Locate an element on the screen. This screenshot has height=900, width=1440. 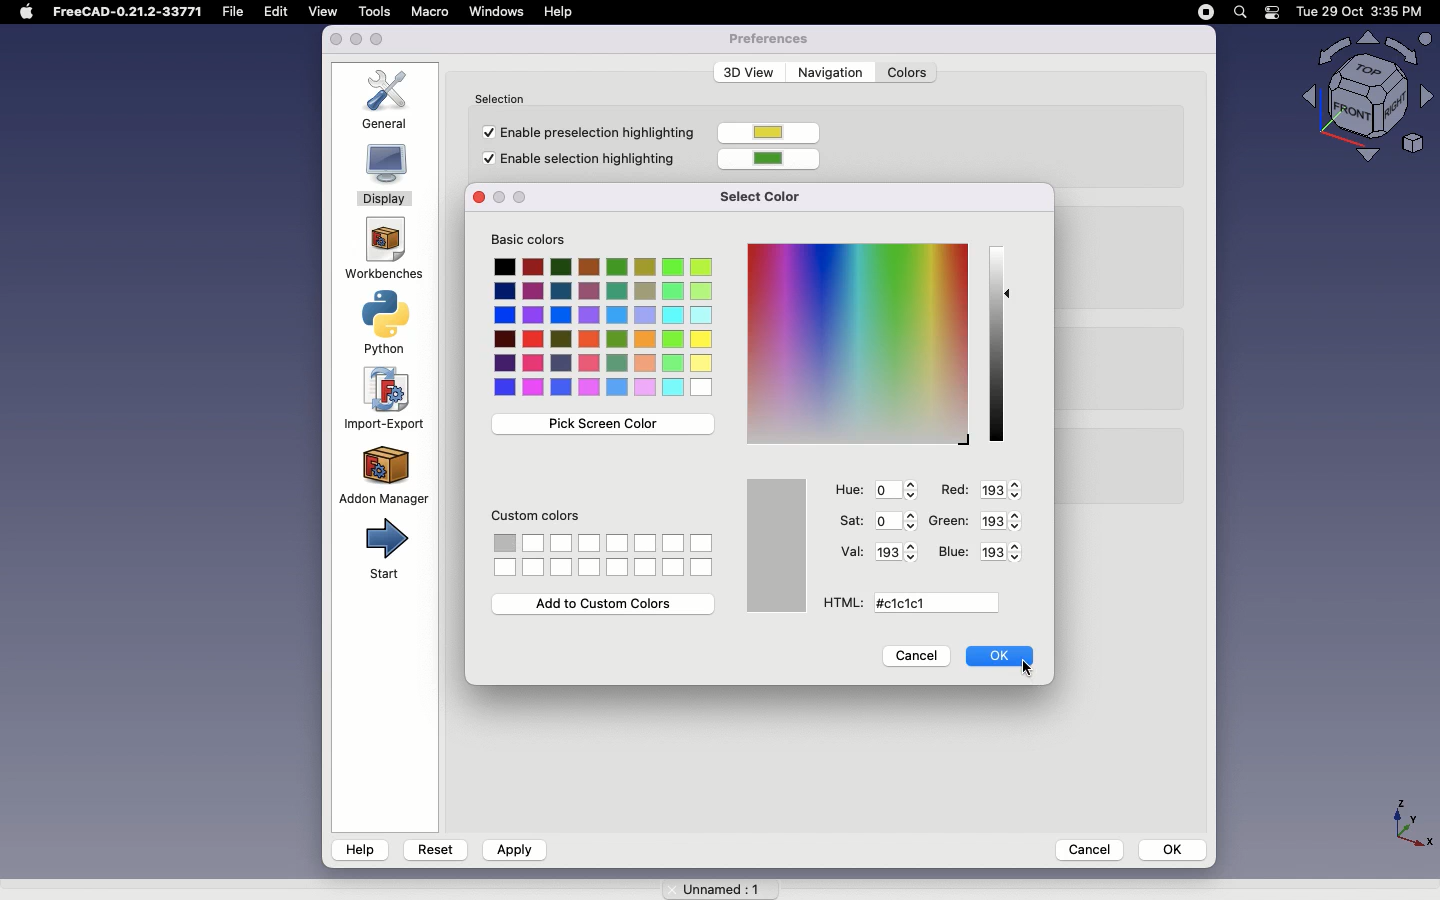
color is located at coordinates (771, 134).